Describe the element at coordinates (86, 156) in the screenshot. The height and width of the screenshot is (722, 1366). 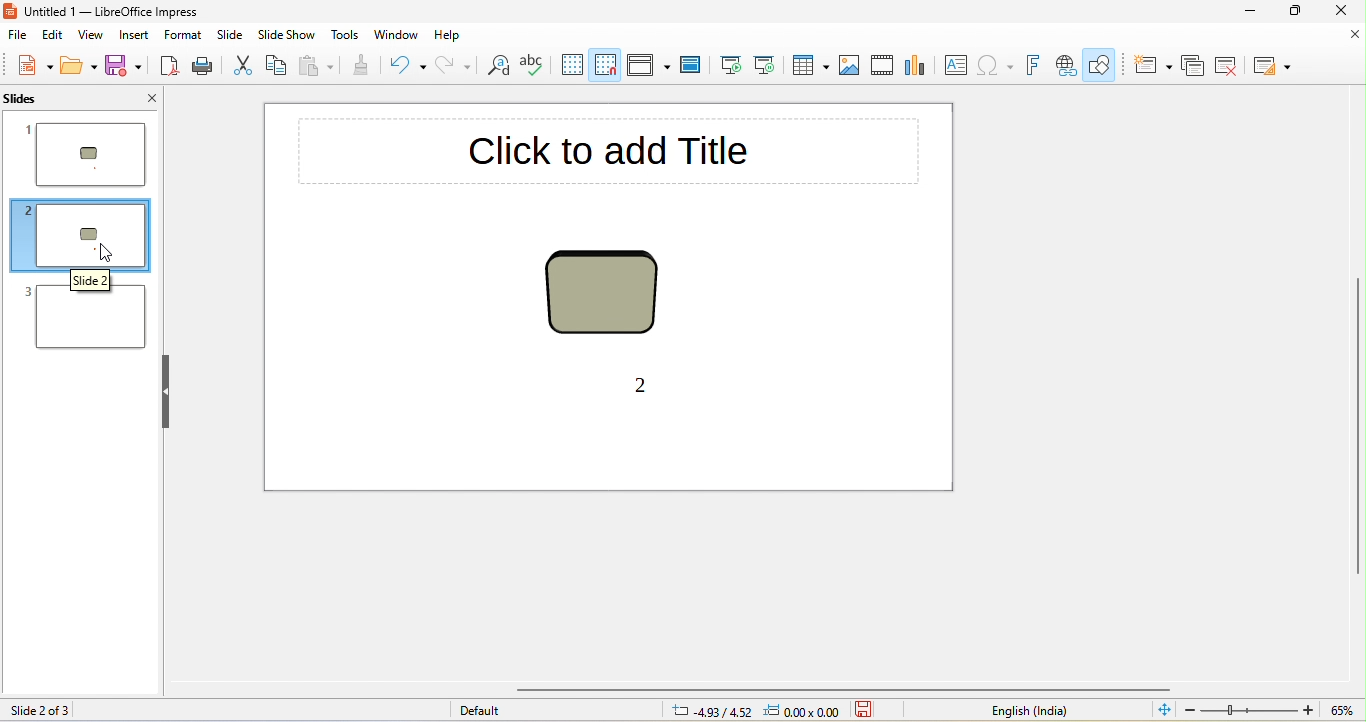
I see `slide 1` at that location.